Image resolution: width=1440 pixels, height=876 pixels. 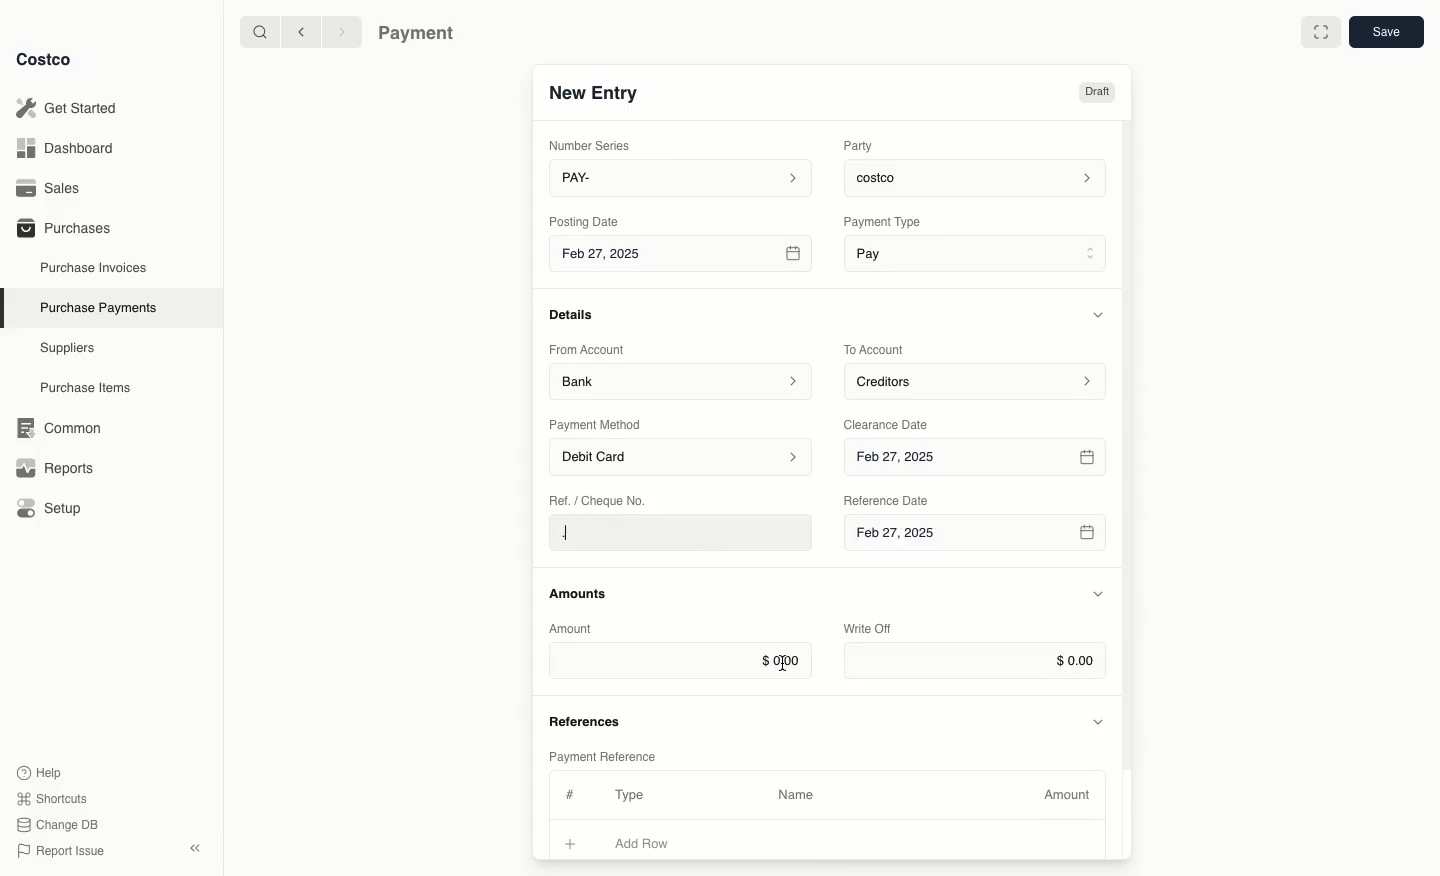 What do you see at coordinates (1385, 31) in the screenshot?
I see `Save` at bounding box center [1385, 31].